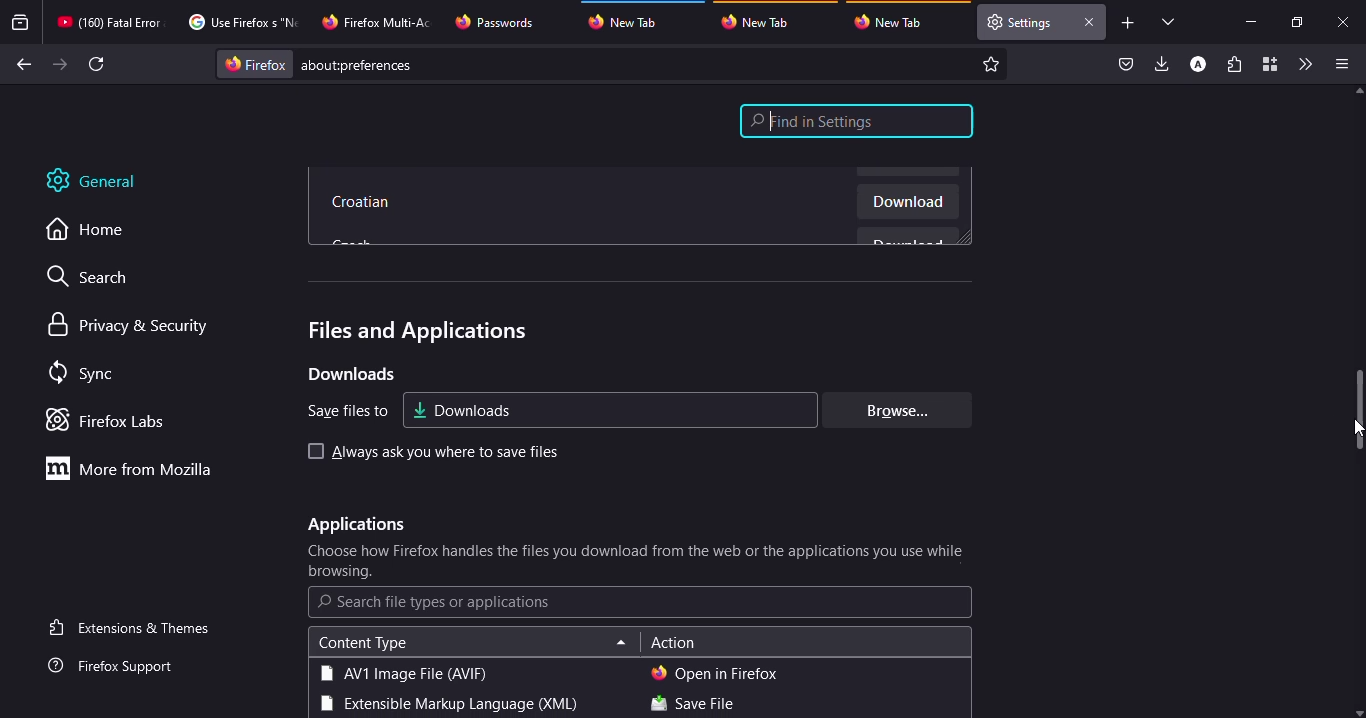 The width and height of the screenshot is (1366, 718). Describe the element at coordinates (117, 667) in the screenshot. I see `support` at that location.